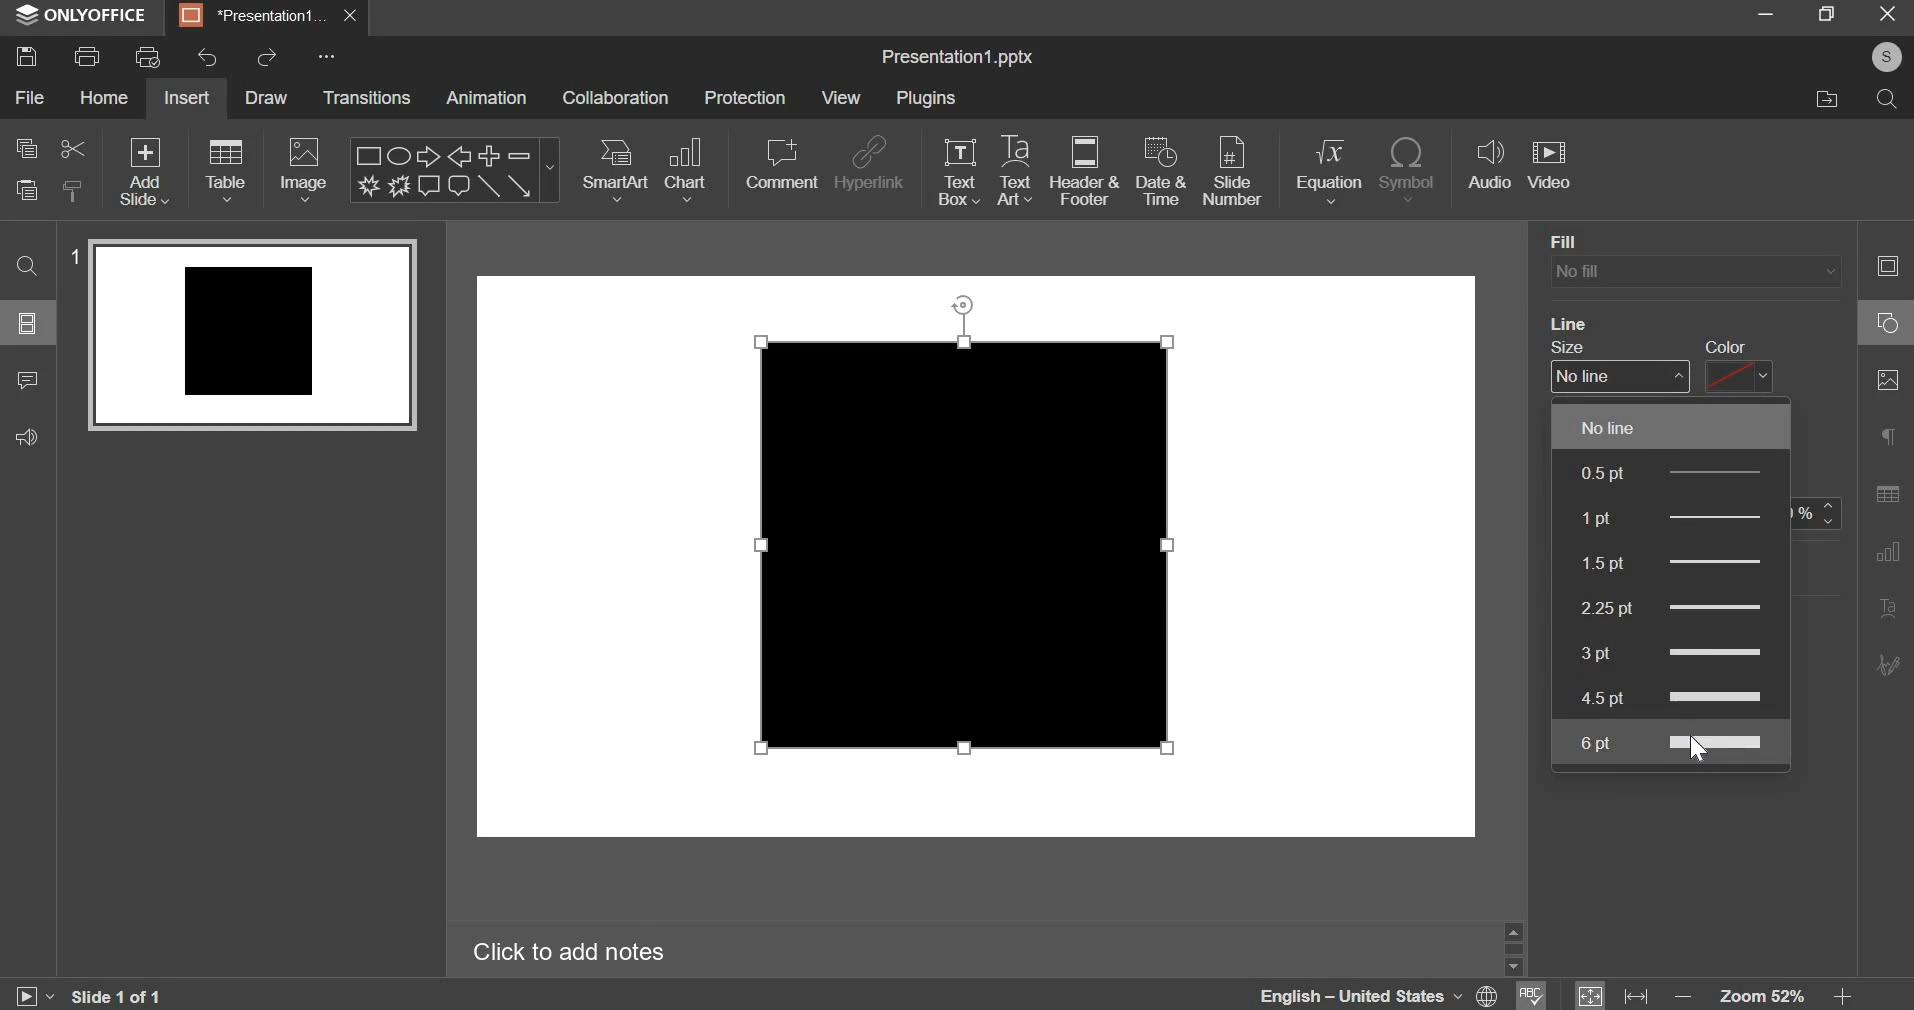  Describe the element at coordinates (1084, 172) in the screenshot. I see `header & footer` at that location.